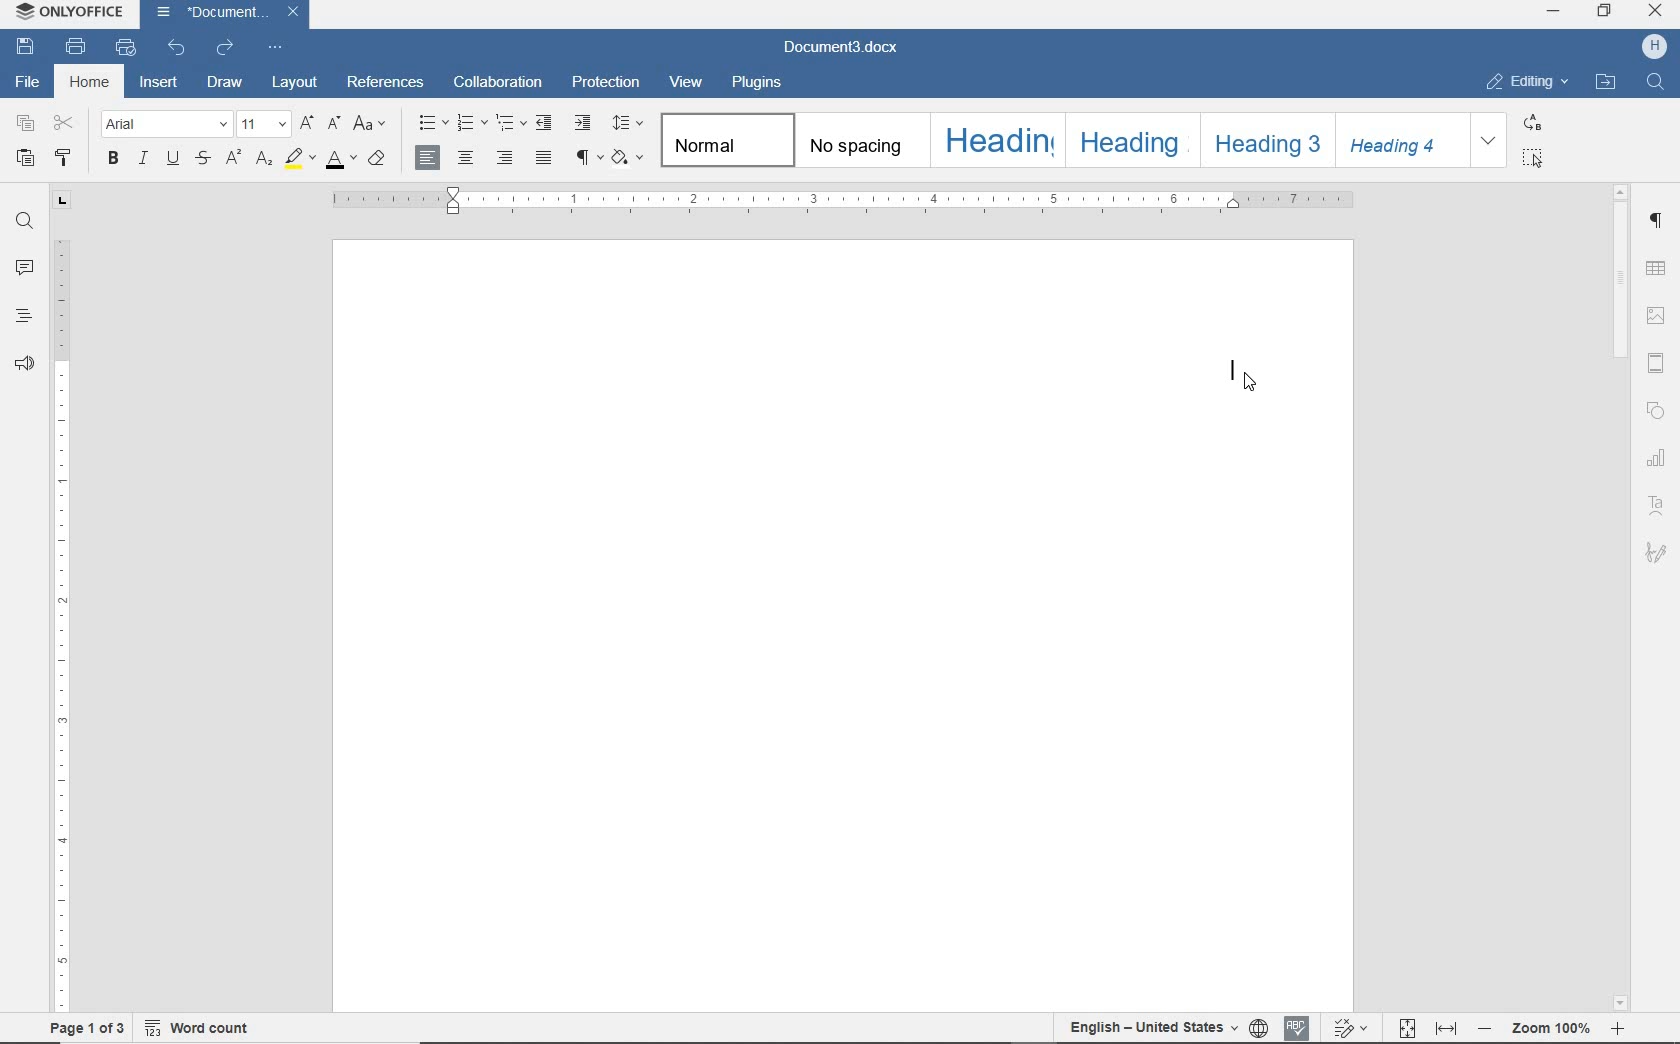  Describe the element at coordinates (1659, 459) in the screenshot. I see `CHART` at that location.